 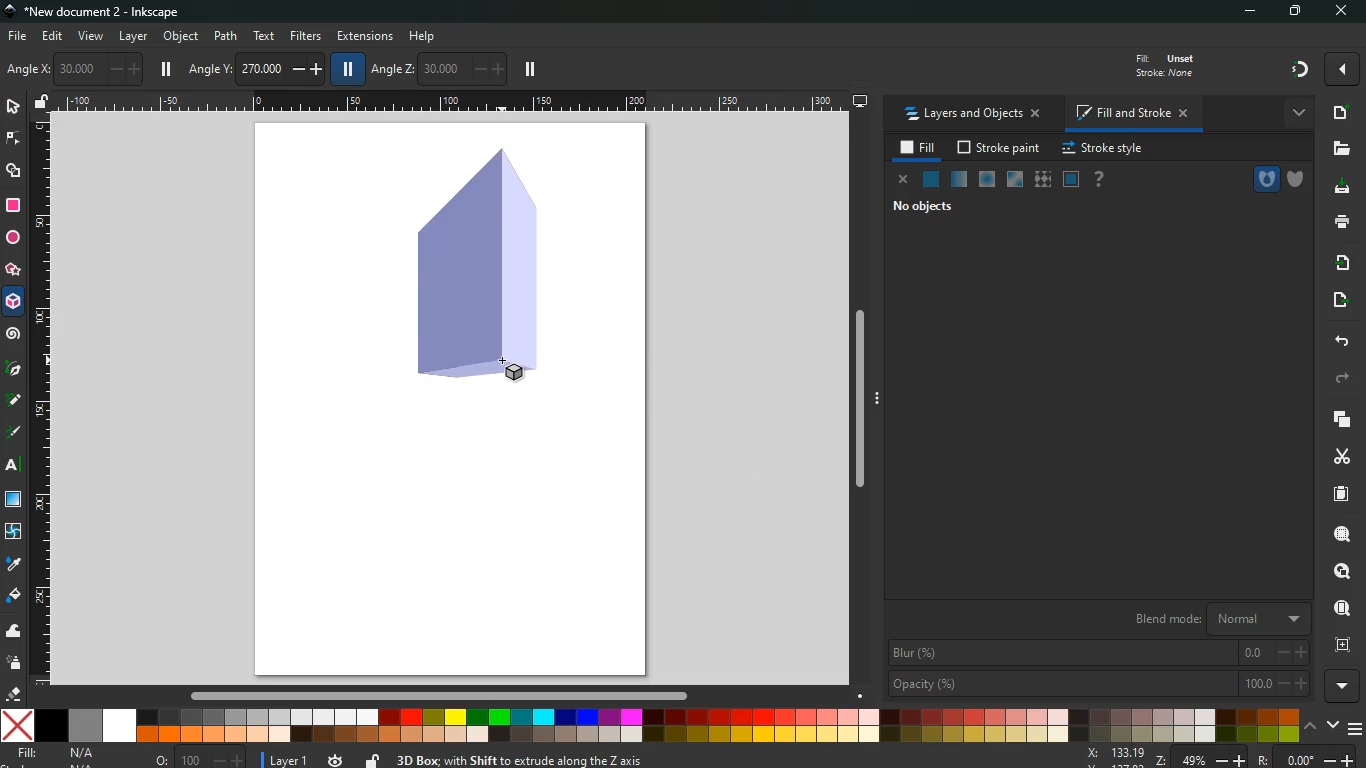 I want to click on angle z, so click(x=437, y=67).